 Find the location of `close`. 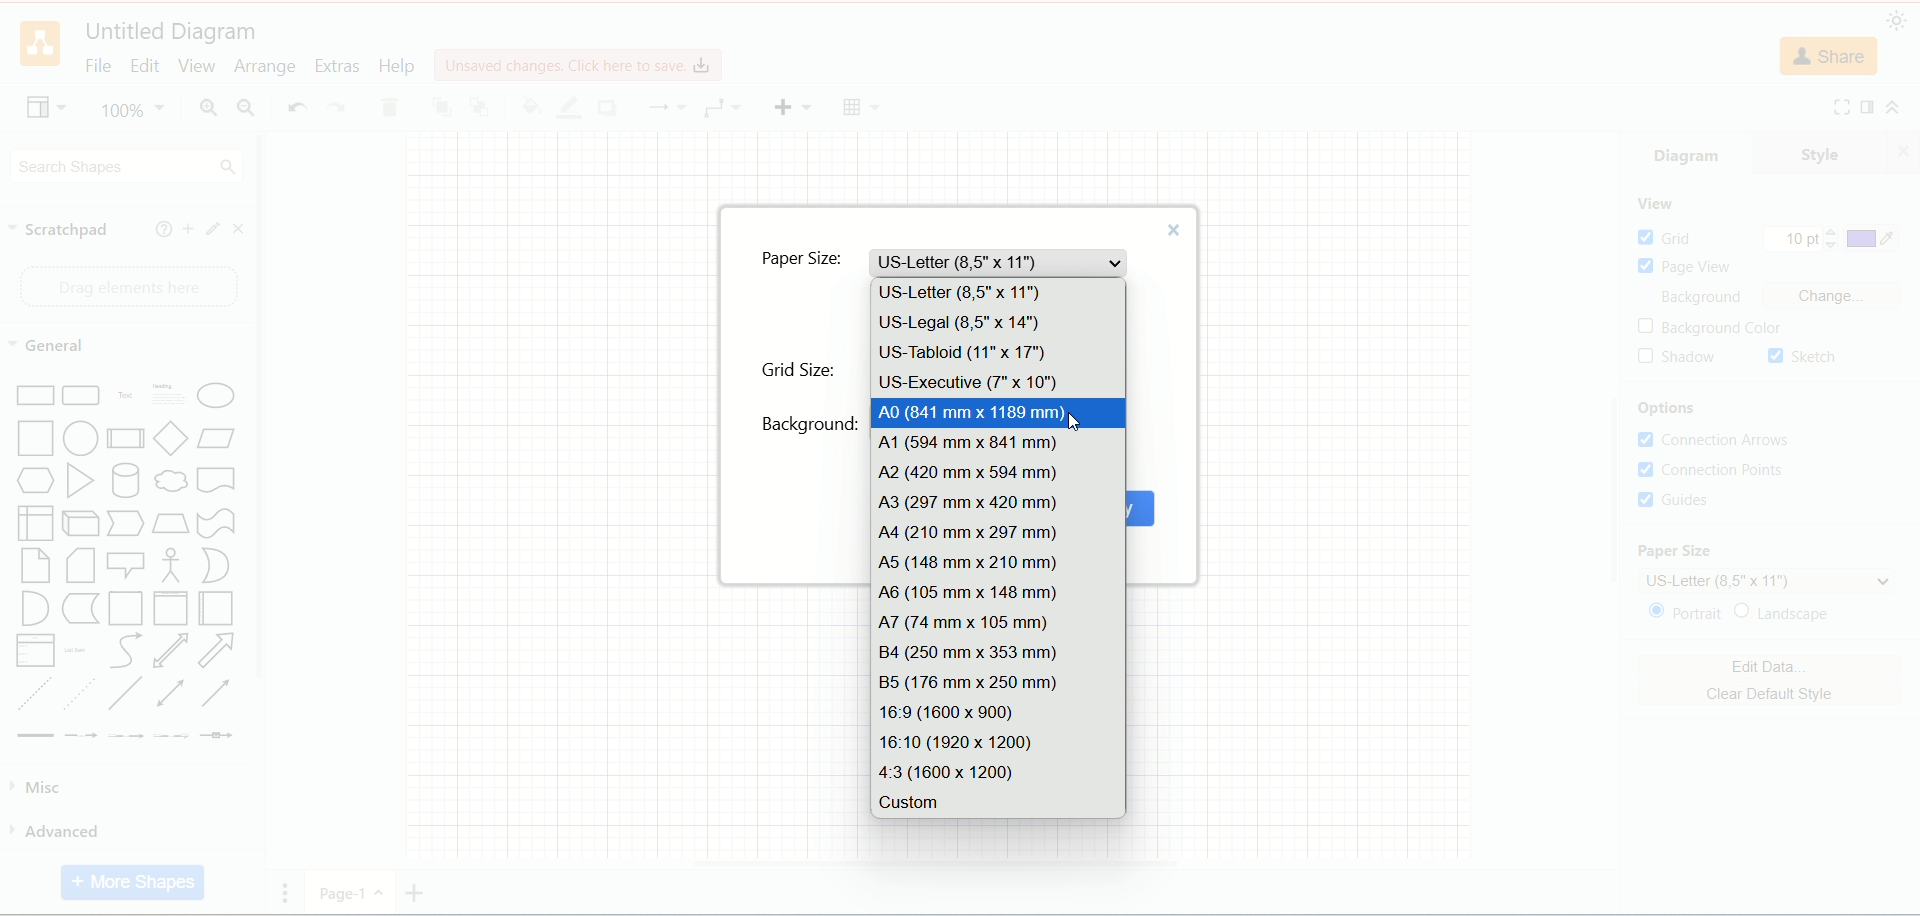

close is located at coordinates (242, 228).